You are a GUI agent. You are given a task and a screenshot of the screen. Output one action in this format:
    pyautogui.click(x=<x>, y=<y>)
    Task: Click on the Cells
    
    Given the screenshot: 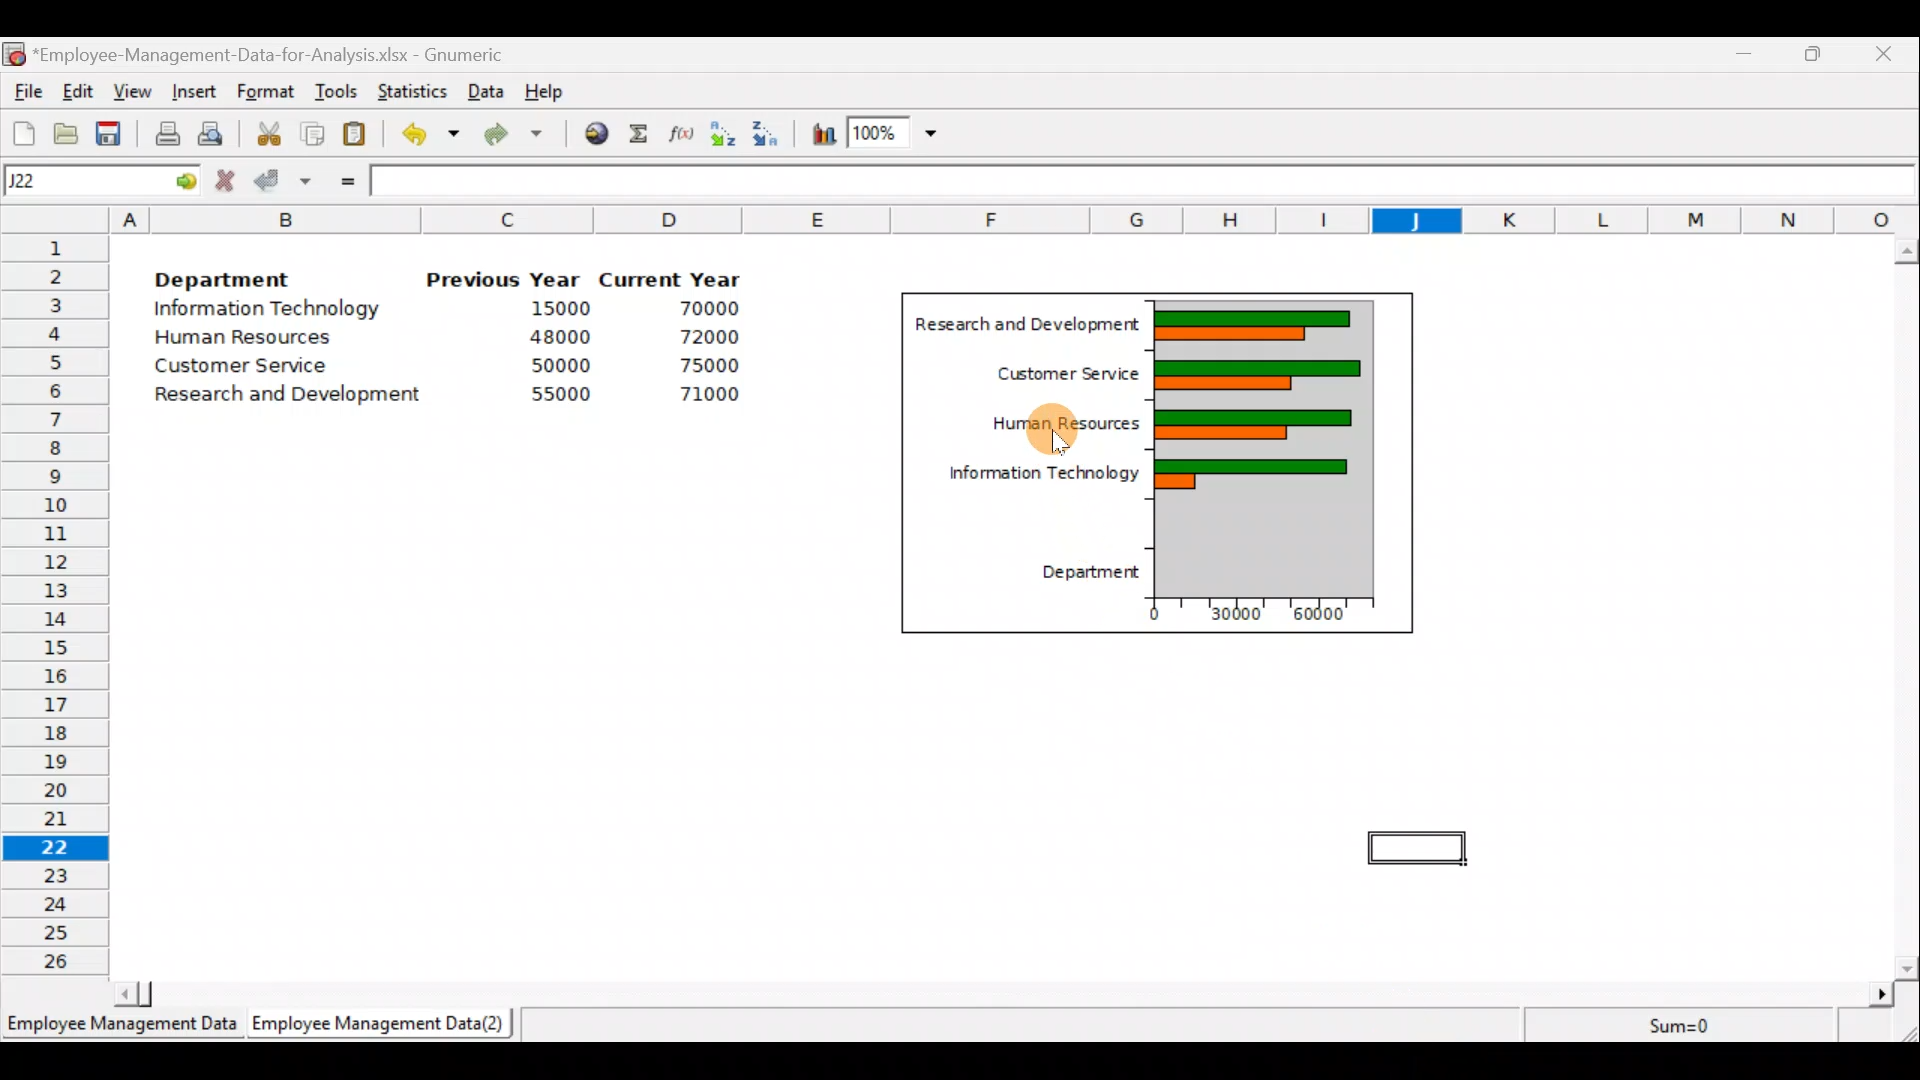 What is the action you would take?
    pyautogui.click(x=1010, y=808)
    